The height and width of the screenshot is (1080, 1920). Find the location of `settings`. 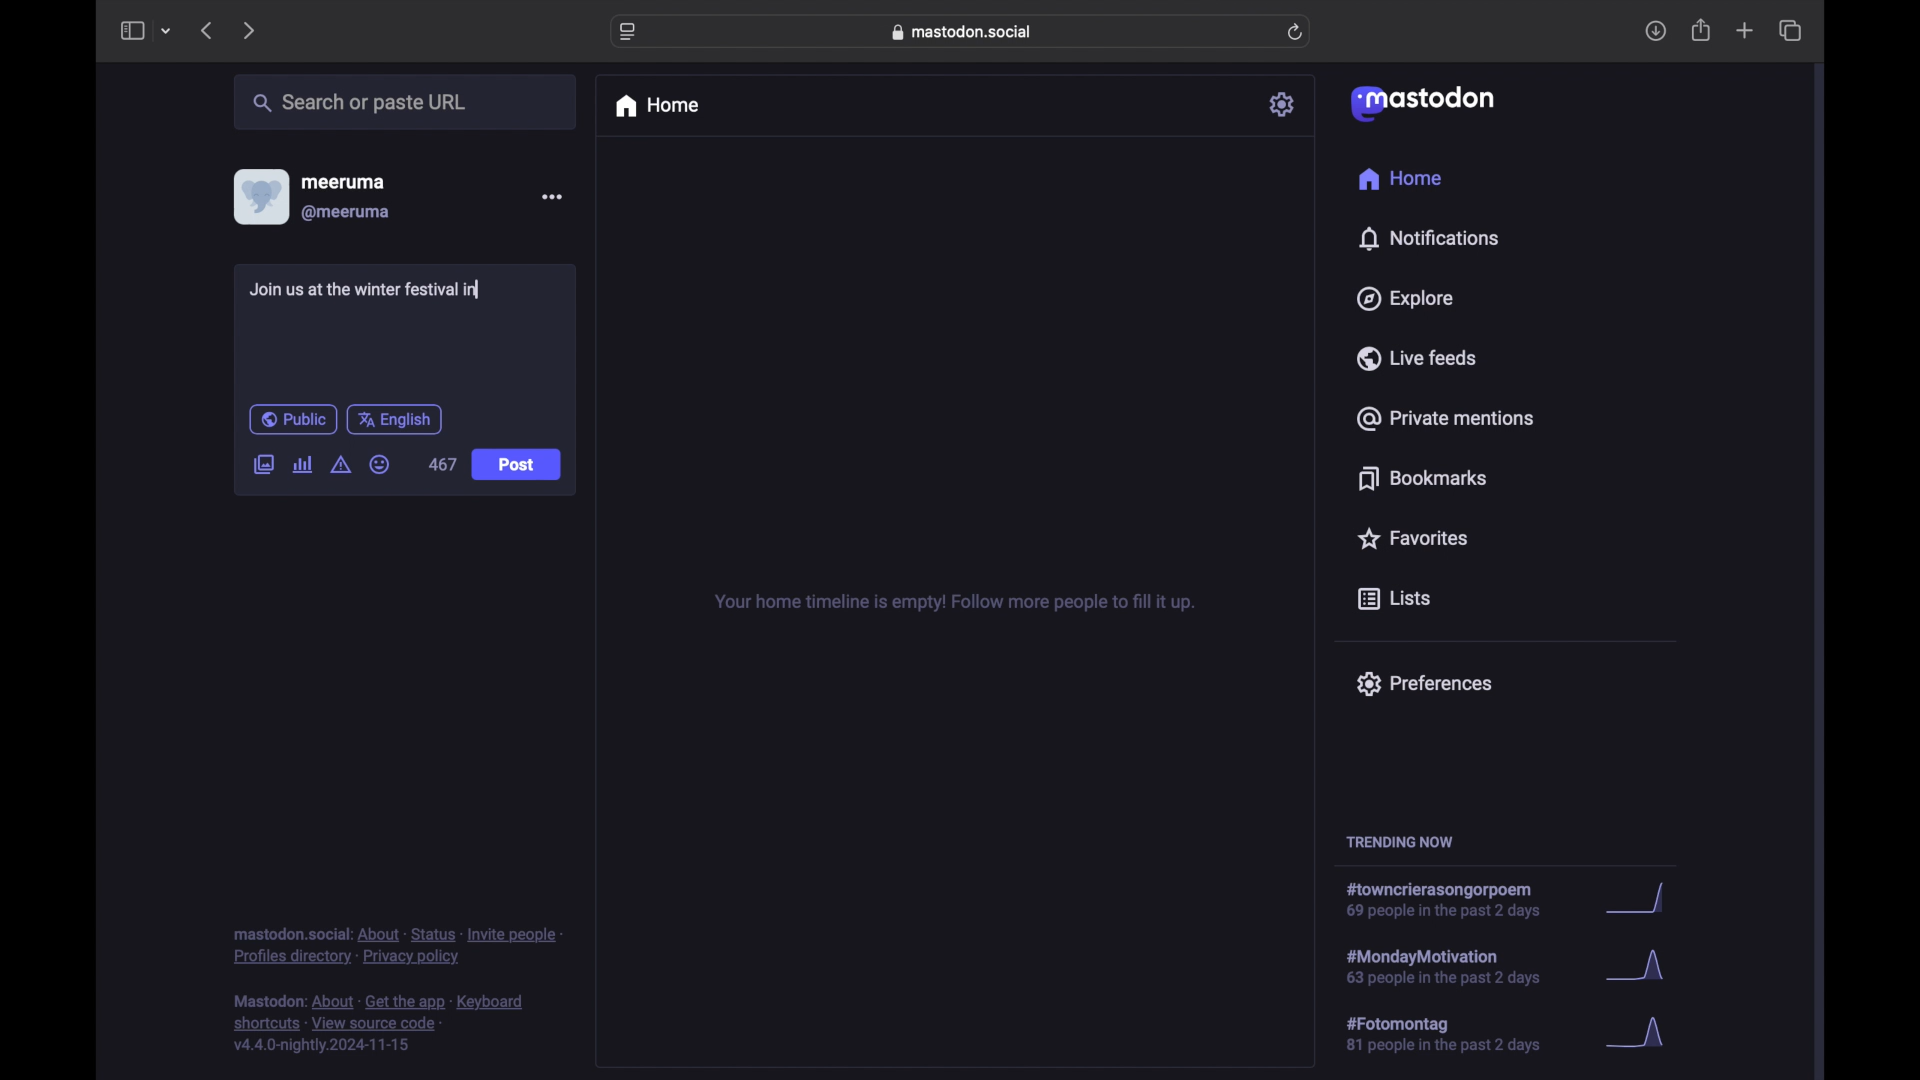

settings is located at coordinates (1284, 104).